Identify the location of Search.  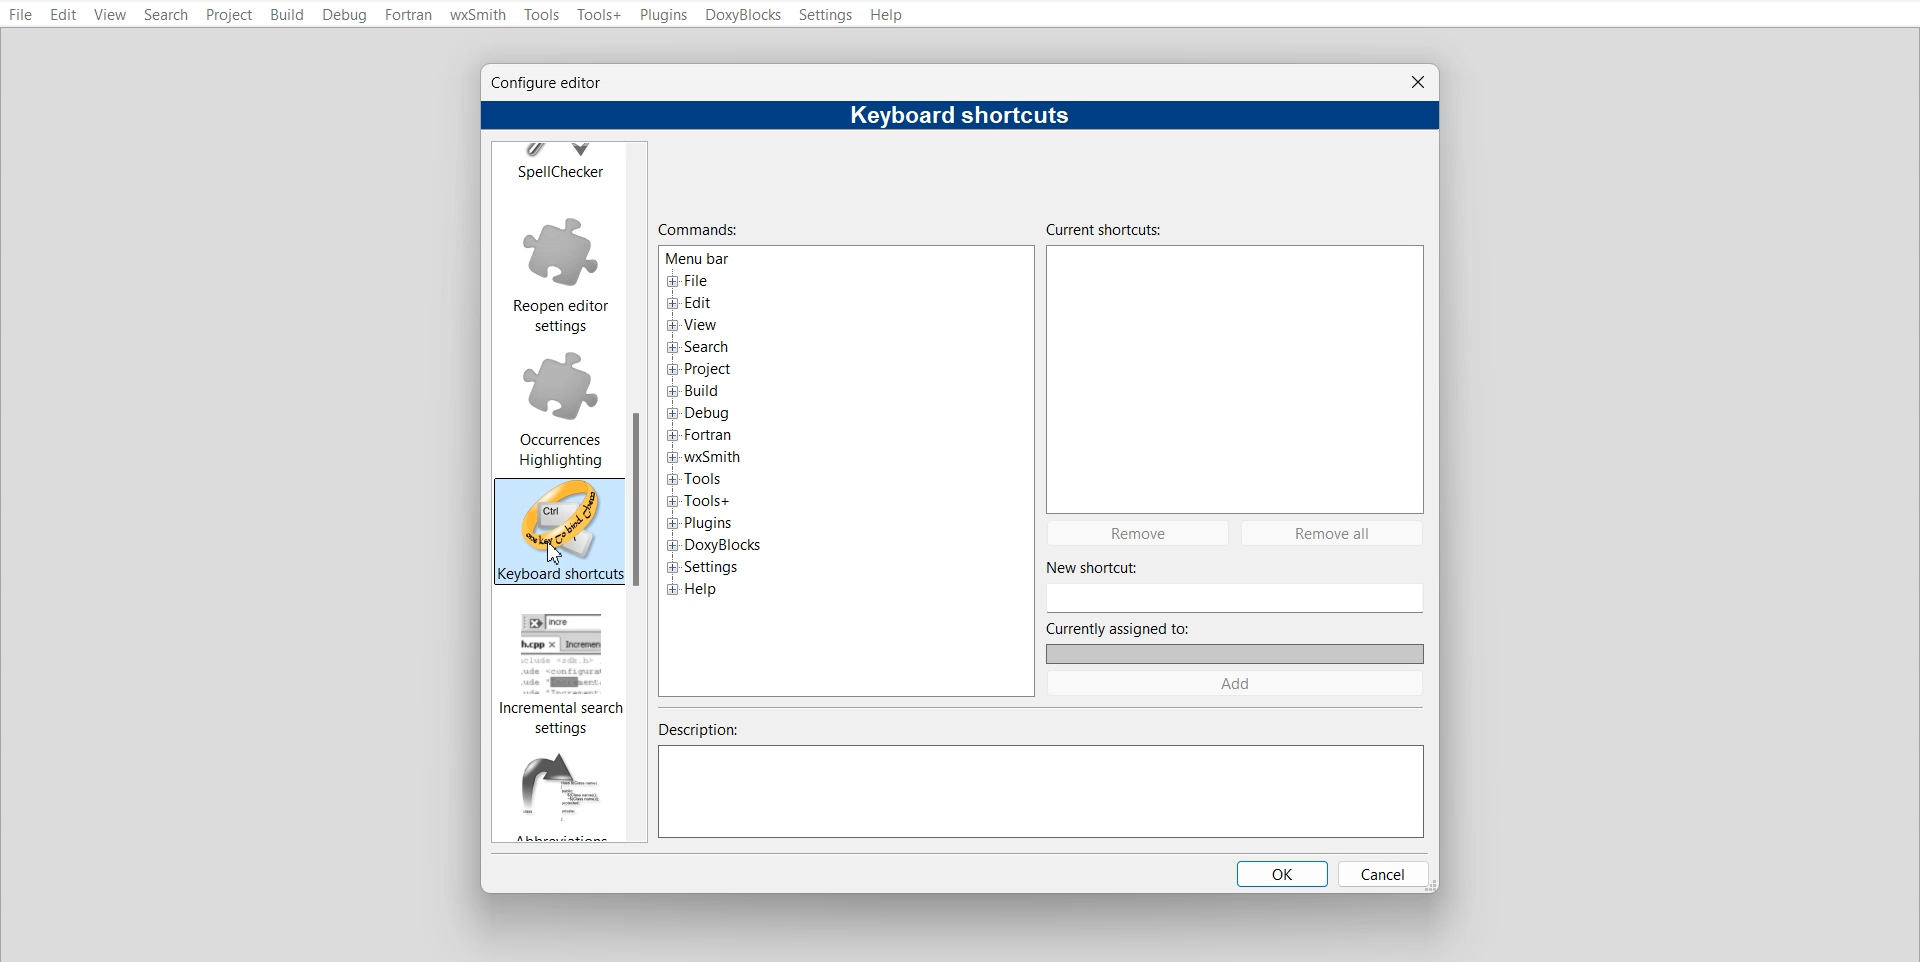
(166, 15).